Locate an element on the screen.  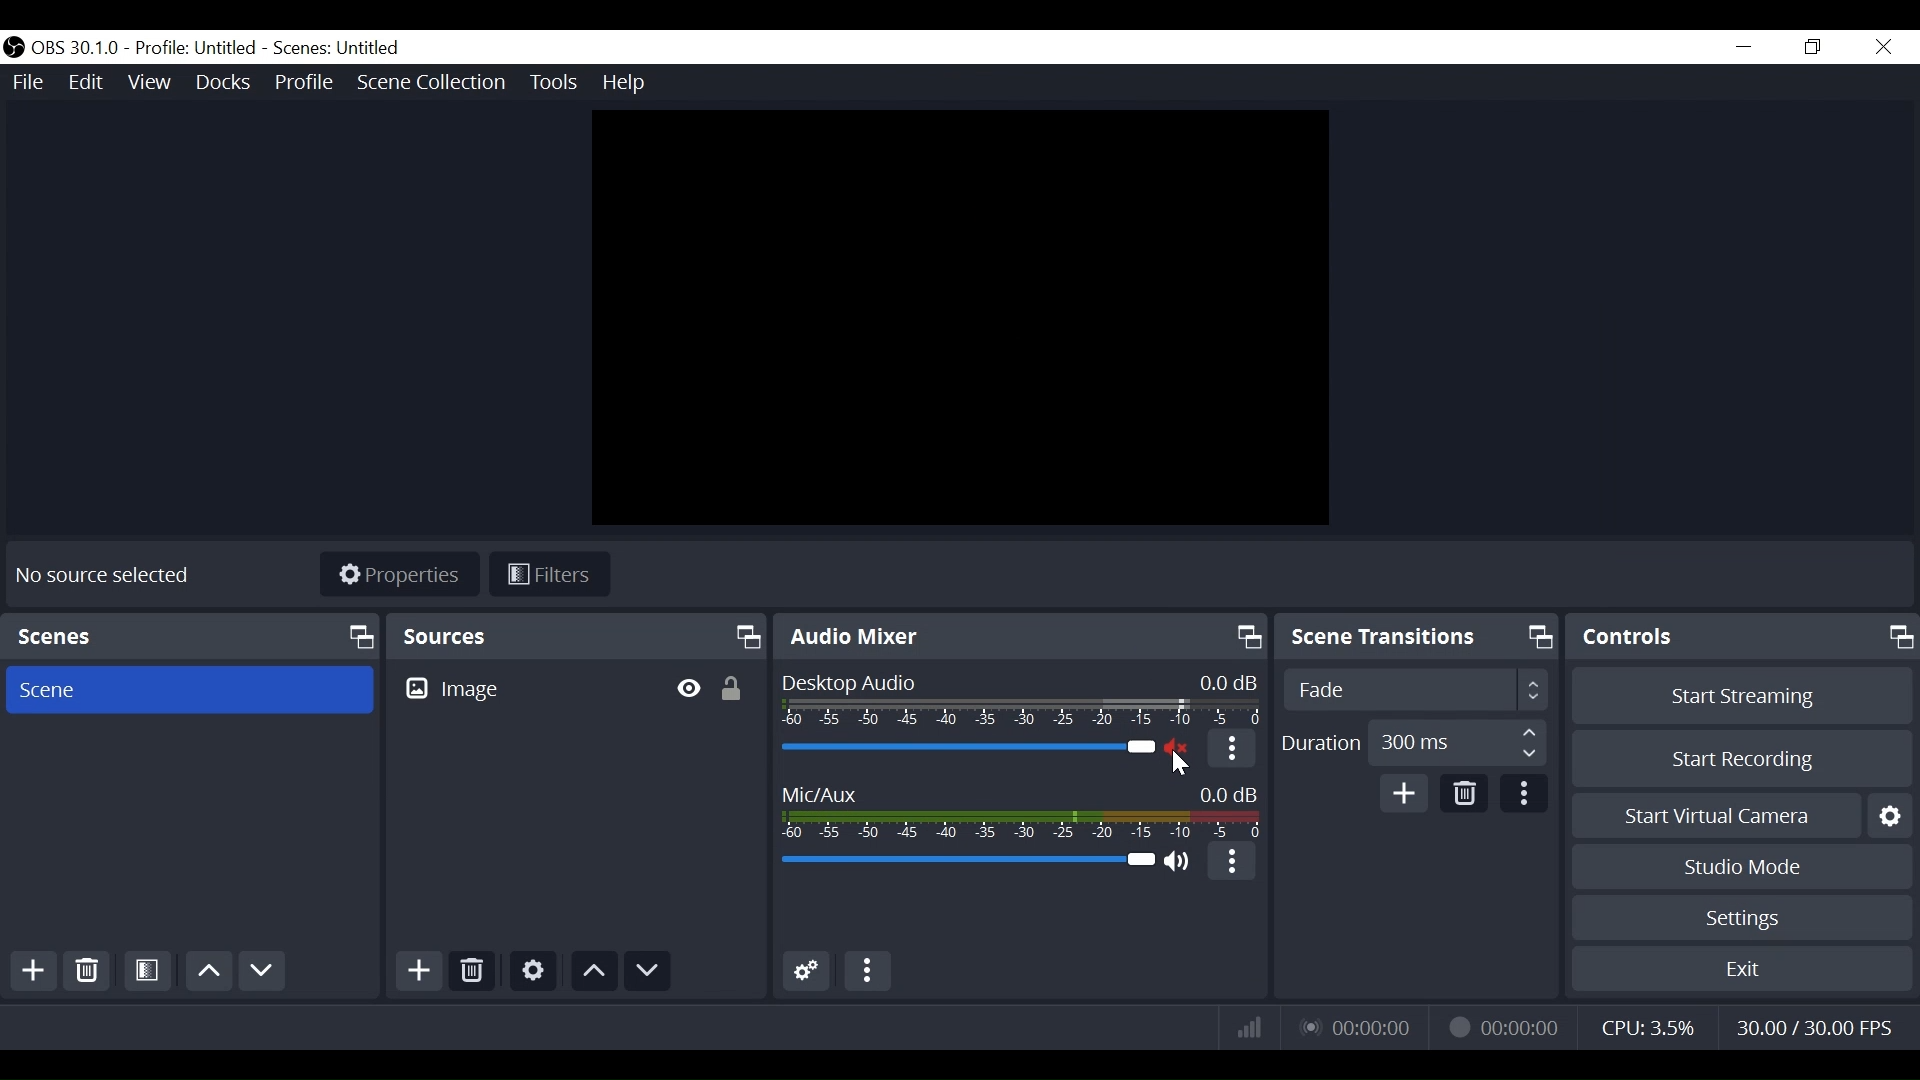
Live Status is located at coordinates (1360, 1024).